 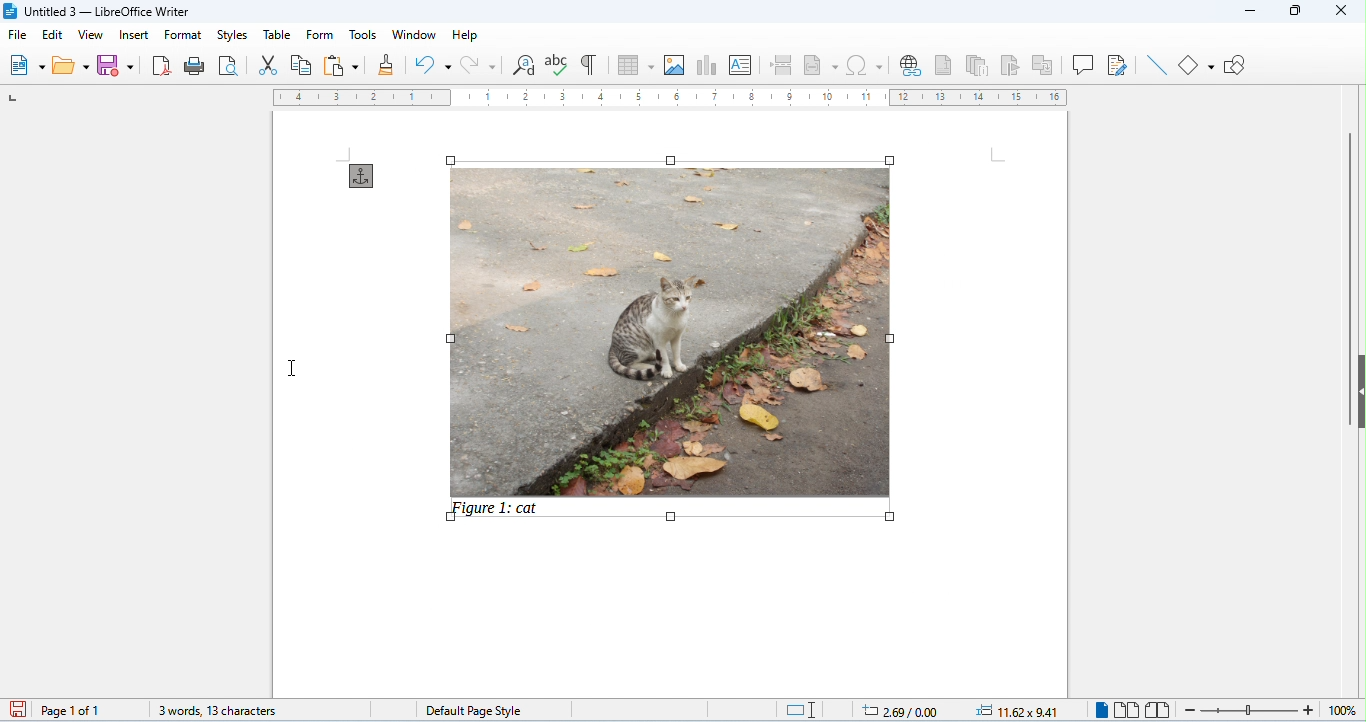 What do you see at coordinates (102, 11) in the screenshot?
I see `title` at bounding box center [102, 11].